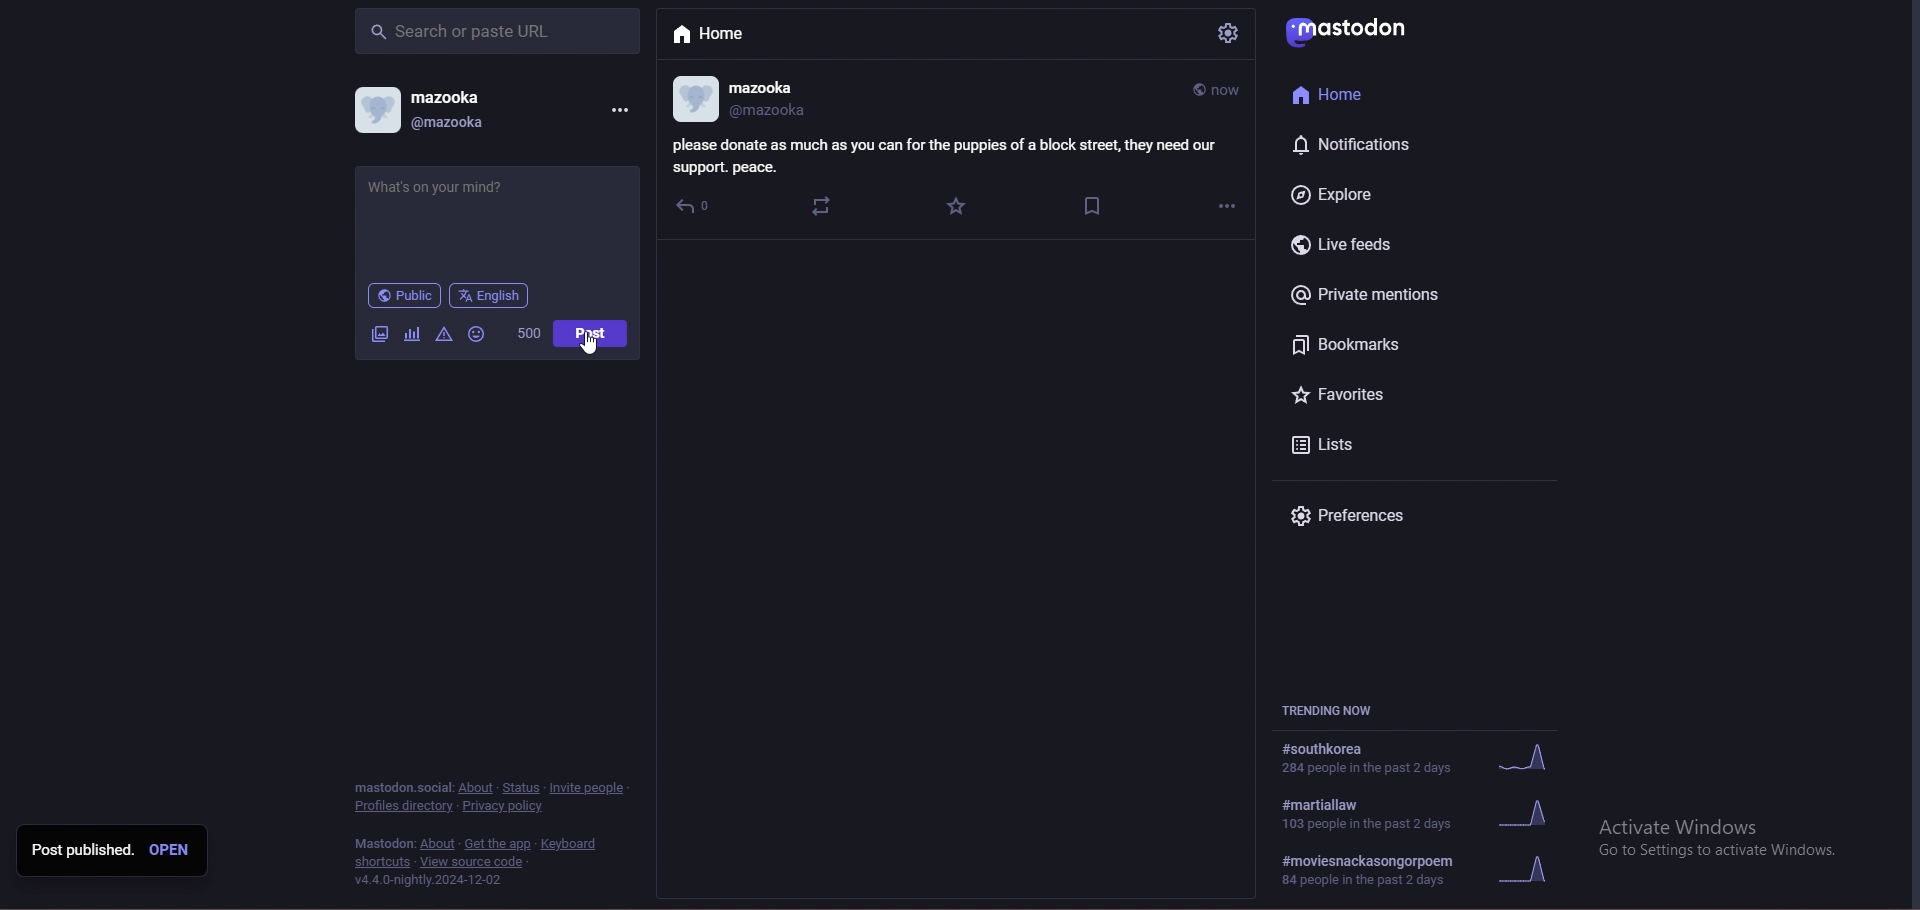  I want to click on keyboard, so click(569, 844).